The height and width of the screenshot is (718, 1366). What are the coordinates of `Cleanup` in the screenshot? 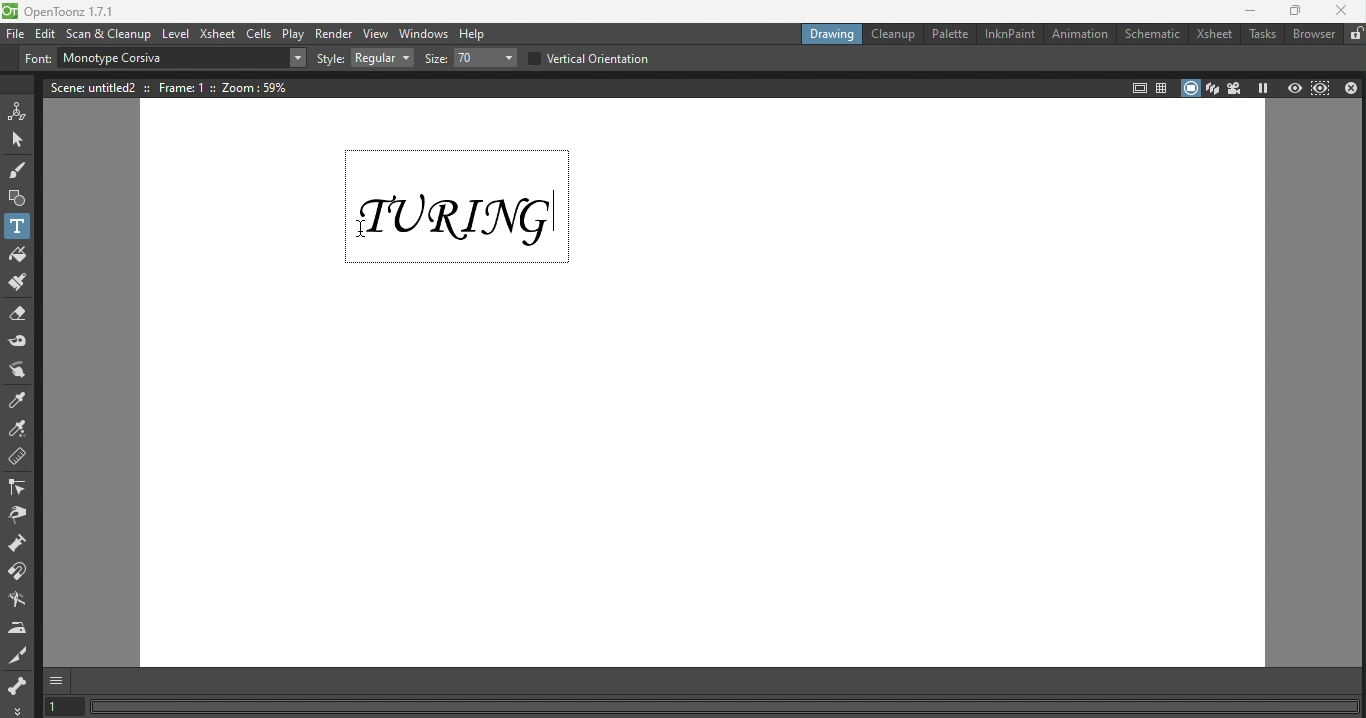 It's located at (891, 35).